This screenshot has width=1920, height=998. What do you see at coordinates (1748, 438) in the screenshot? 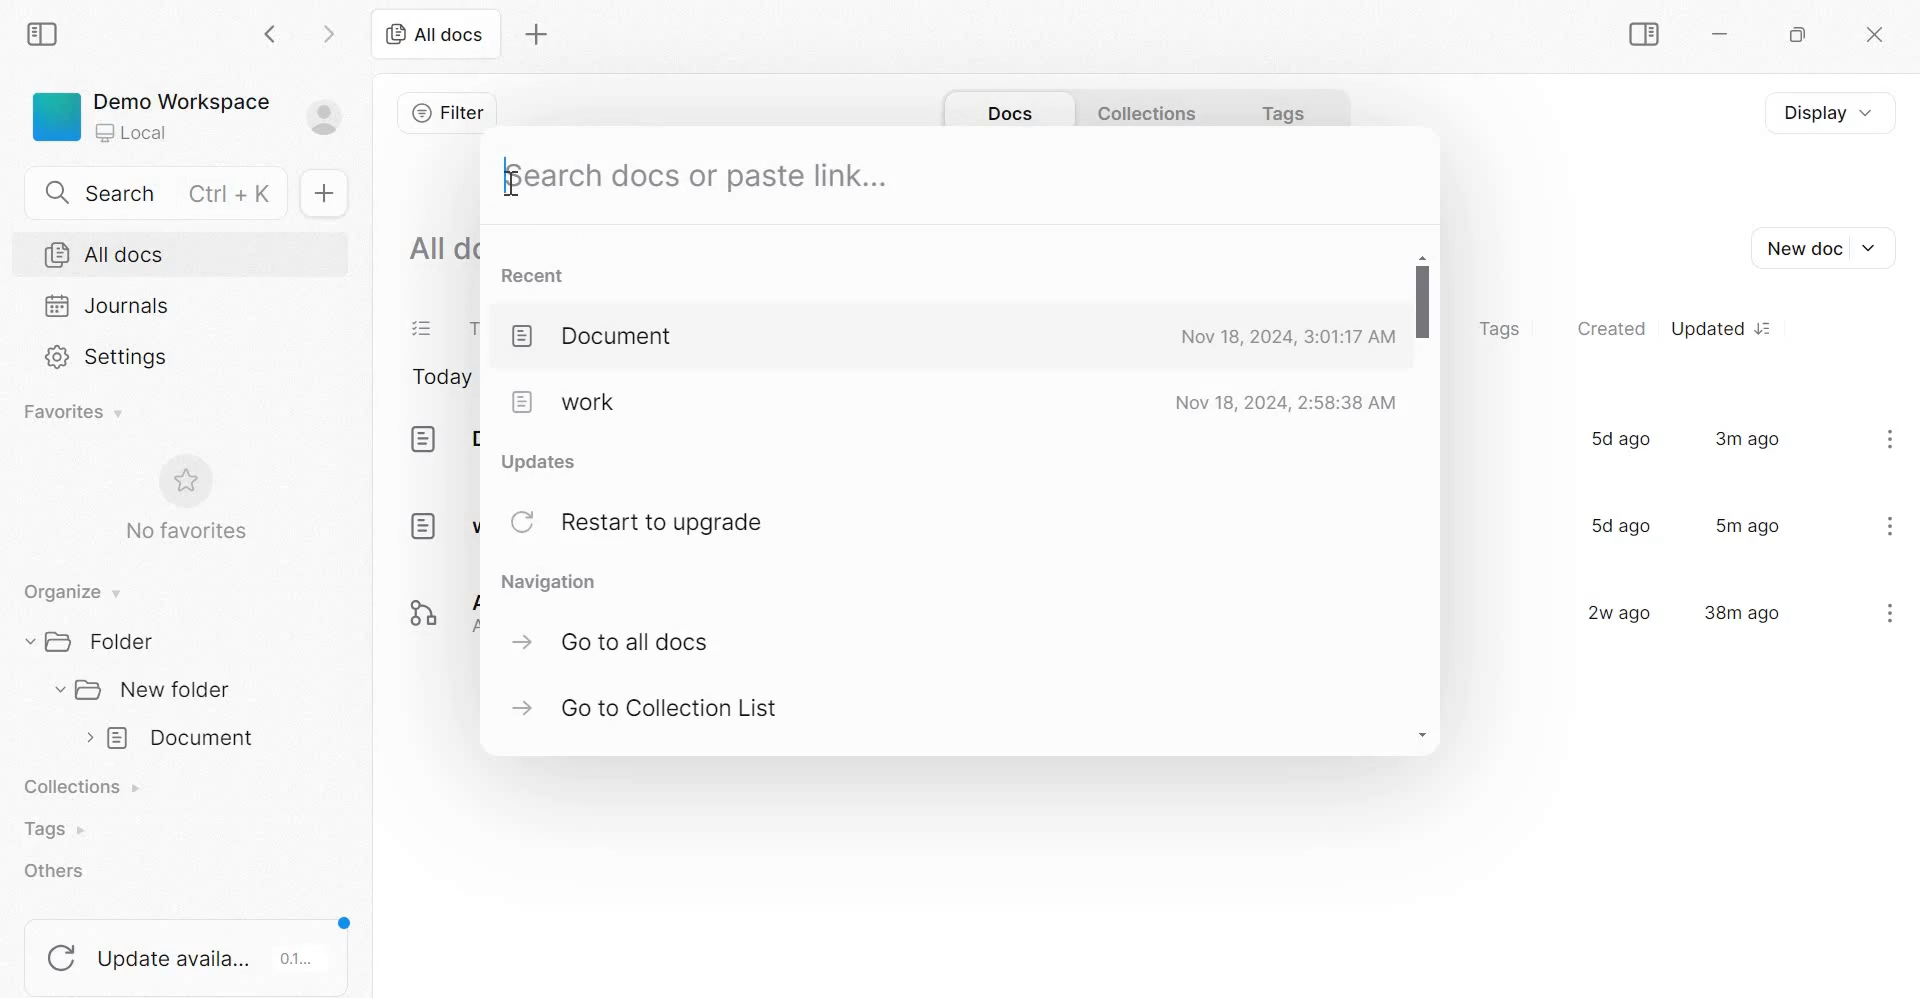
I see `3m ago` at bounding box center [1748, 438].